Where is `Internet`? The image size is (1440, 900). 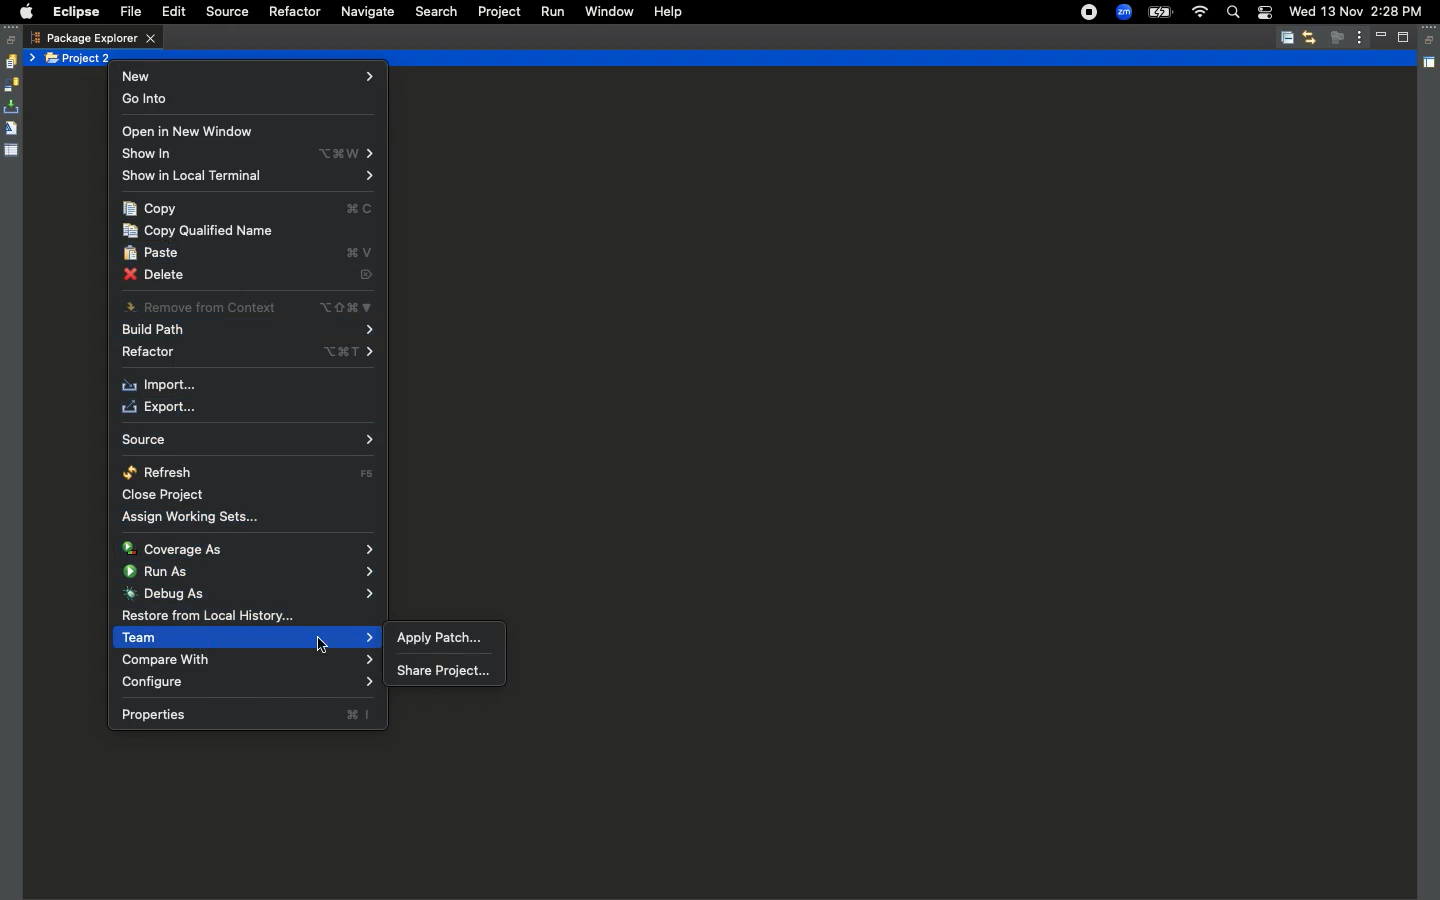 Internet is located at coordinates (1199, 13).